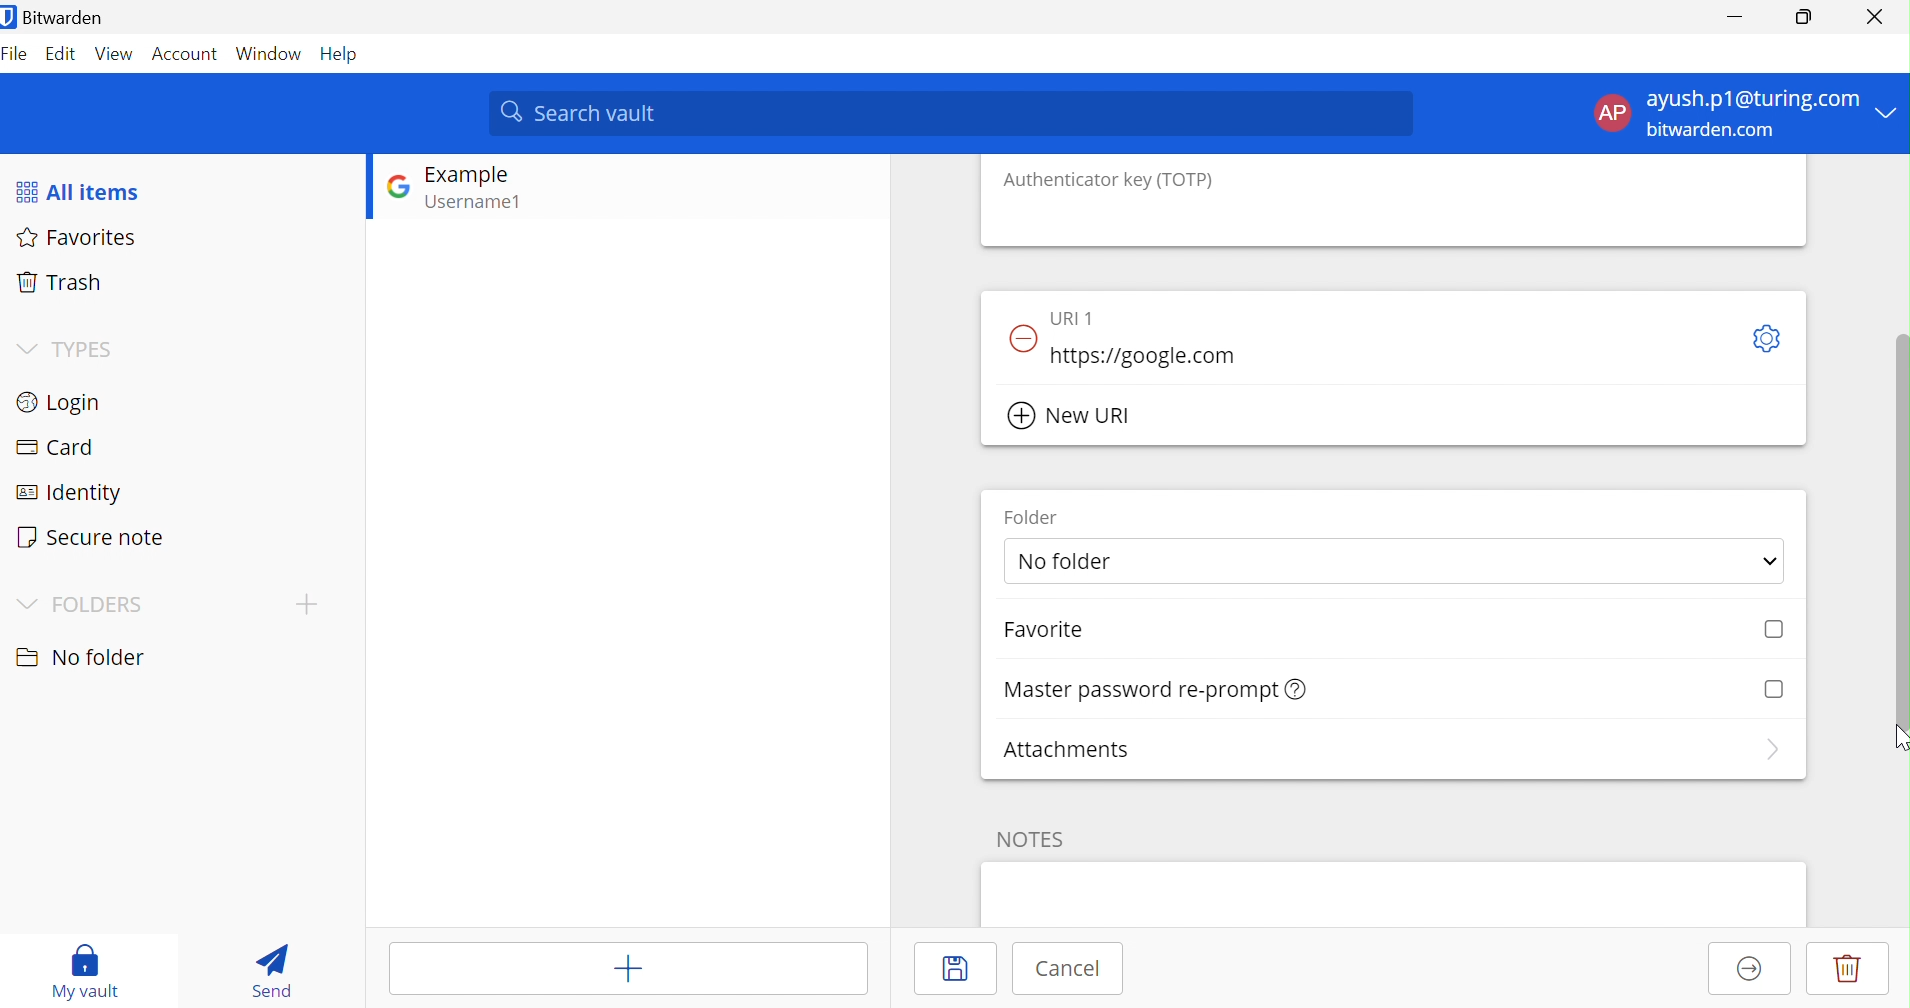 Image resolution: width=1910 pixels, height=1008 pixels. Describe the element at coordinates (1805, 17) in the screenshot. I see `Restore Down` at that location.